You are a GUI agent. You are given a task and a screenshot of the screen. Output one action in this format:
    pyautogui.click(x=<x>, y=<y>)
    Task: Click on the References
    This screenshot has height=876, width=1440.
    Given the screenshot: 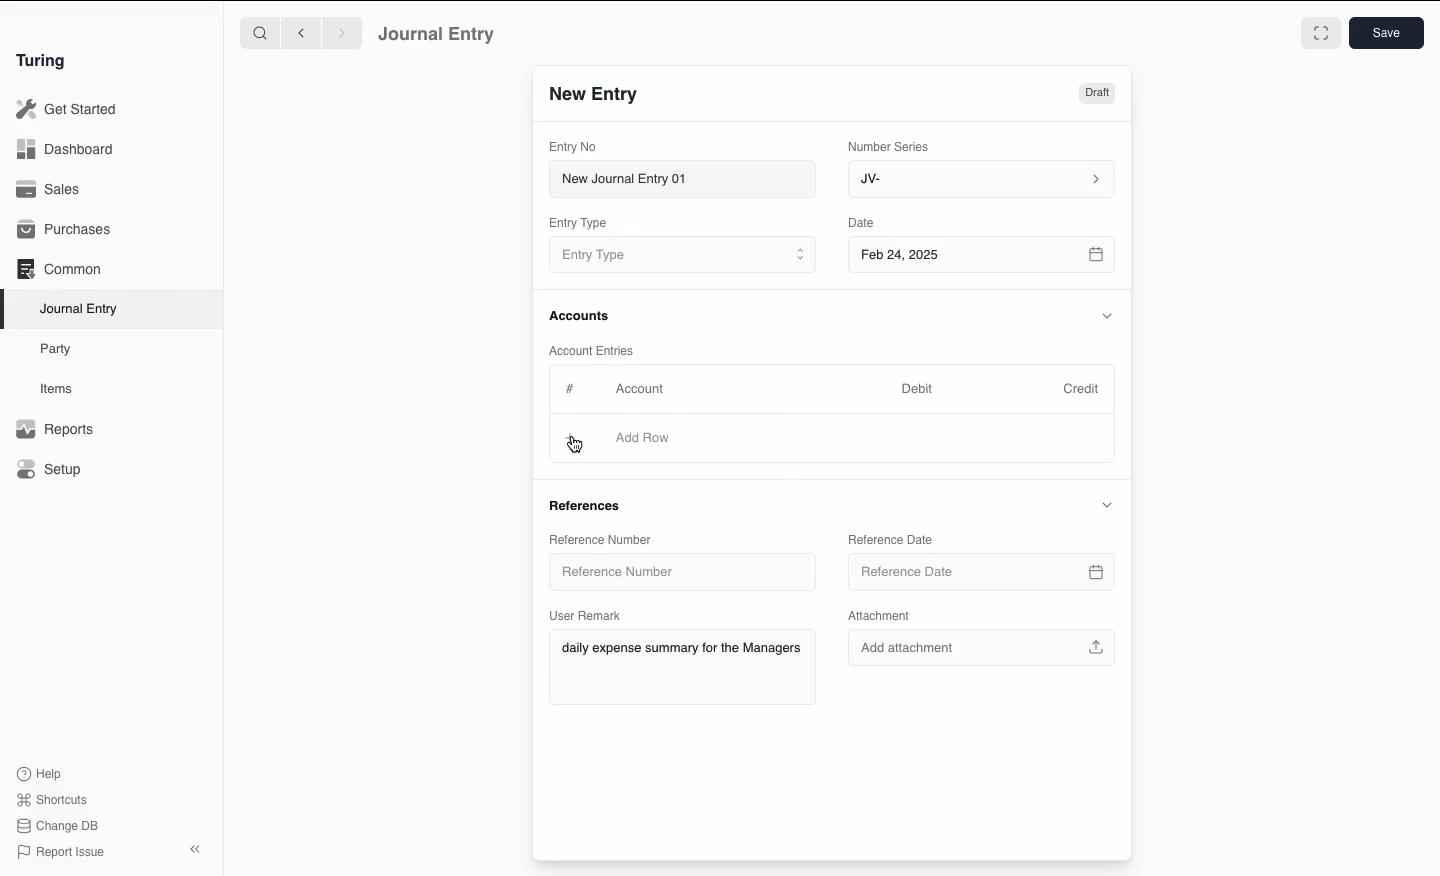 What is the action you would take?
    pyautogui.click(x=592, y=506)
    